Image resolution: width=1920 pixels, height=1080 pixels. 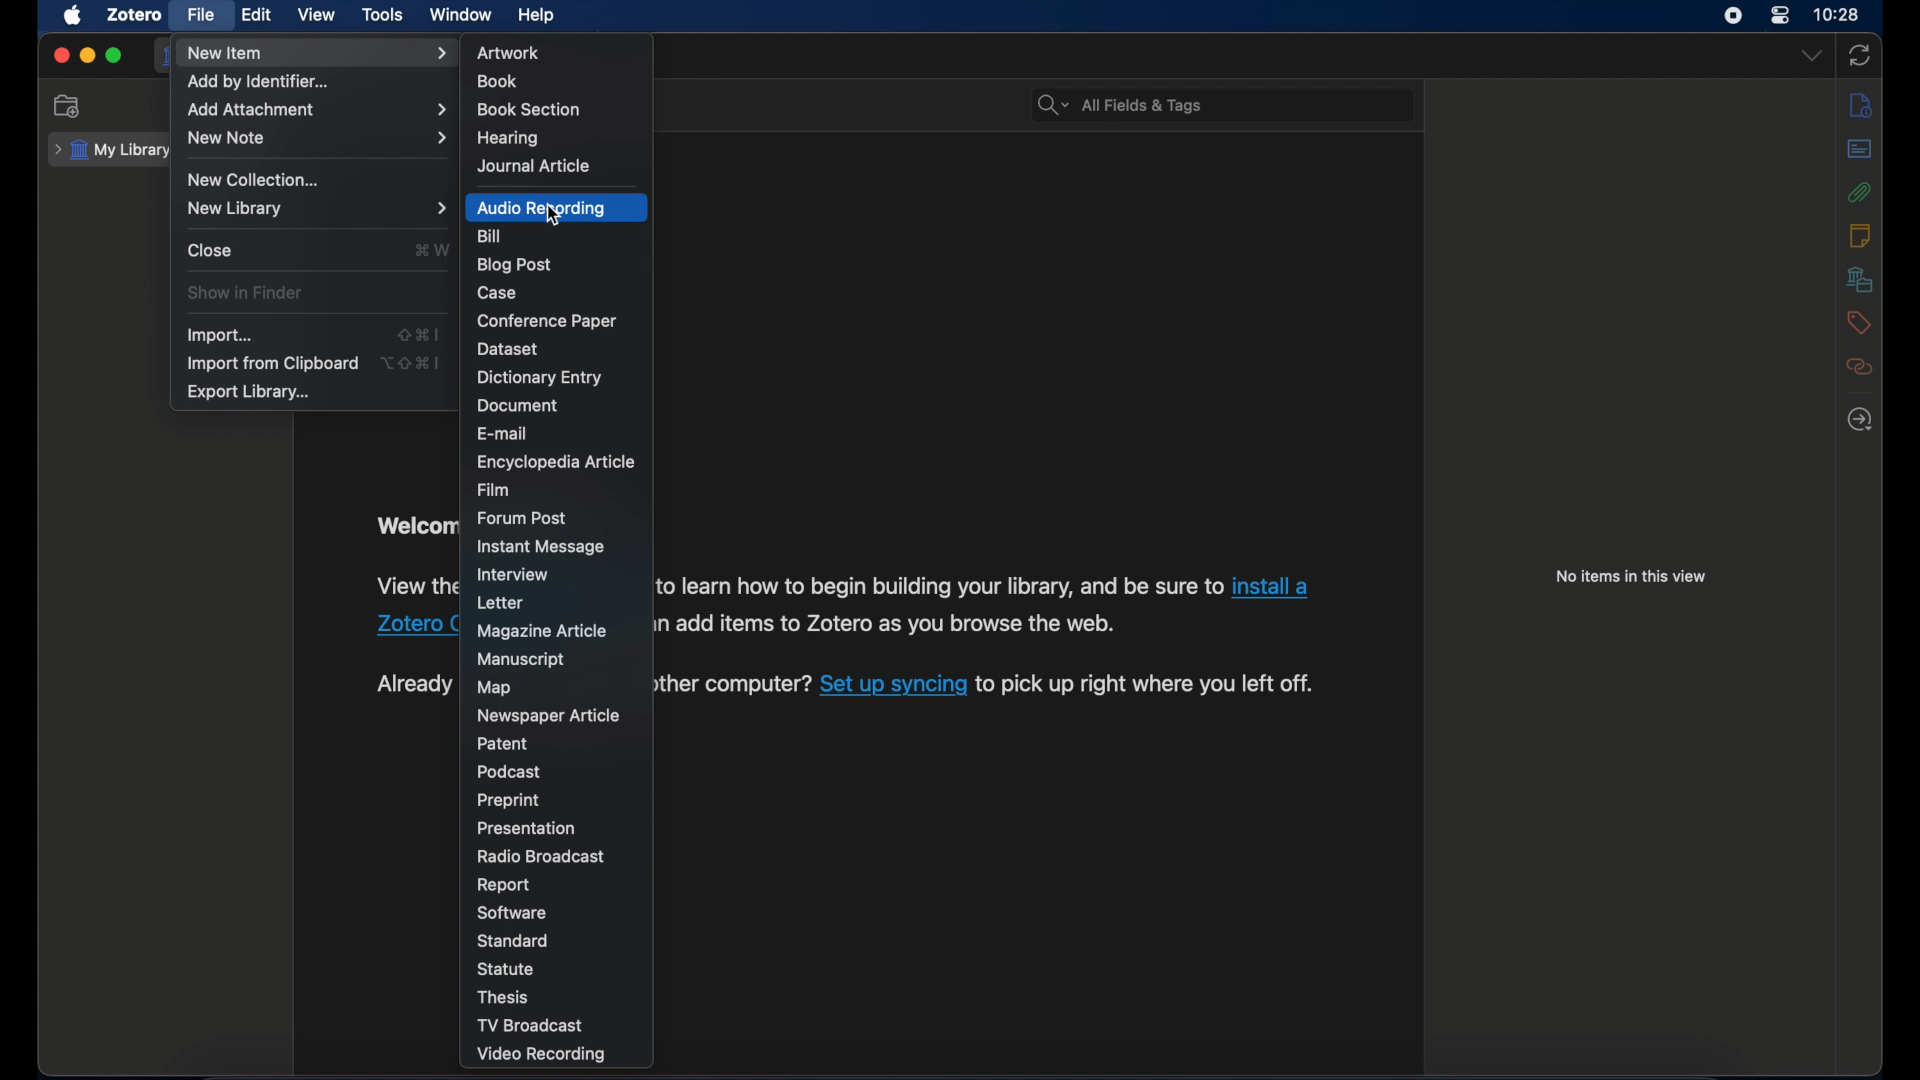 What do you see at coordinates (1631, 576) in the screenshot?
I see `no items in this view` at bounding box center [1631, 576].